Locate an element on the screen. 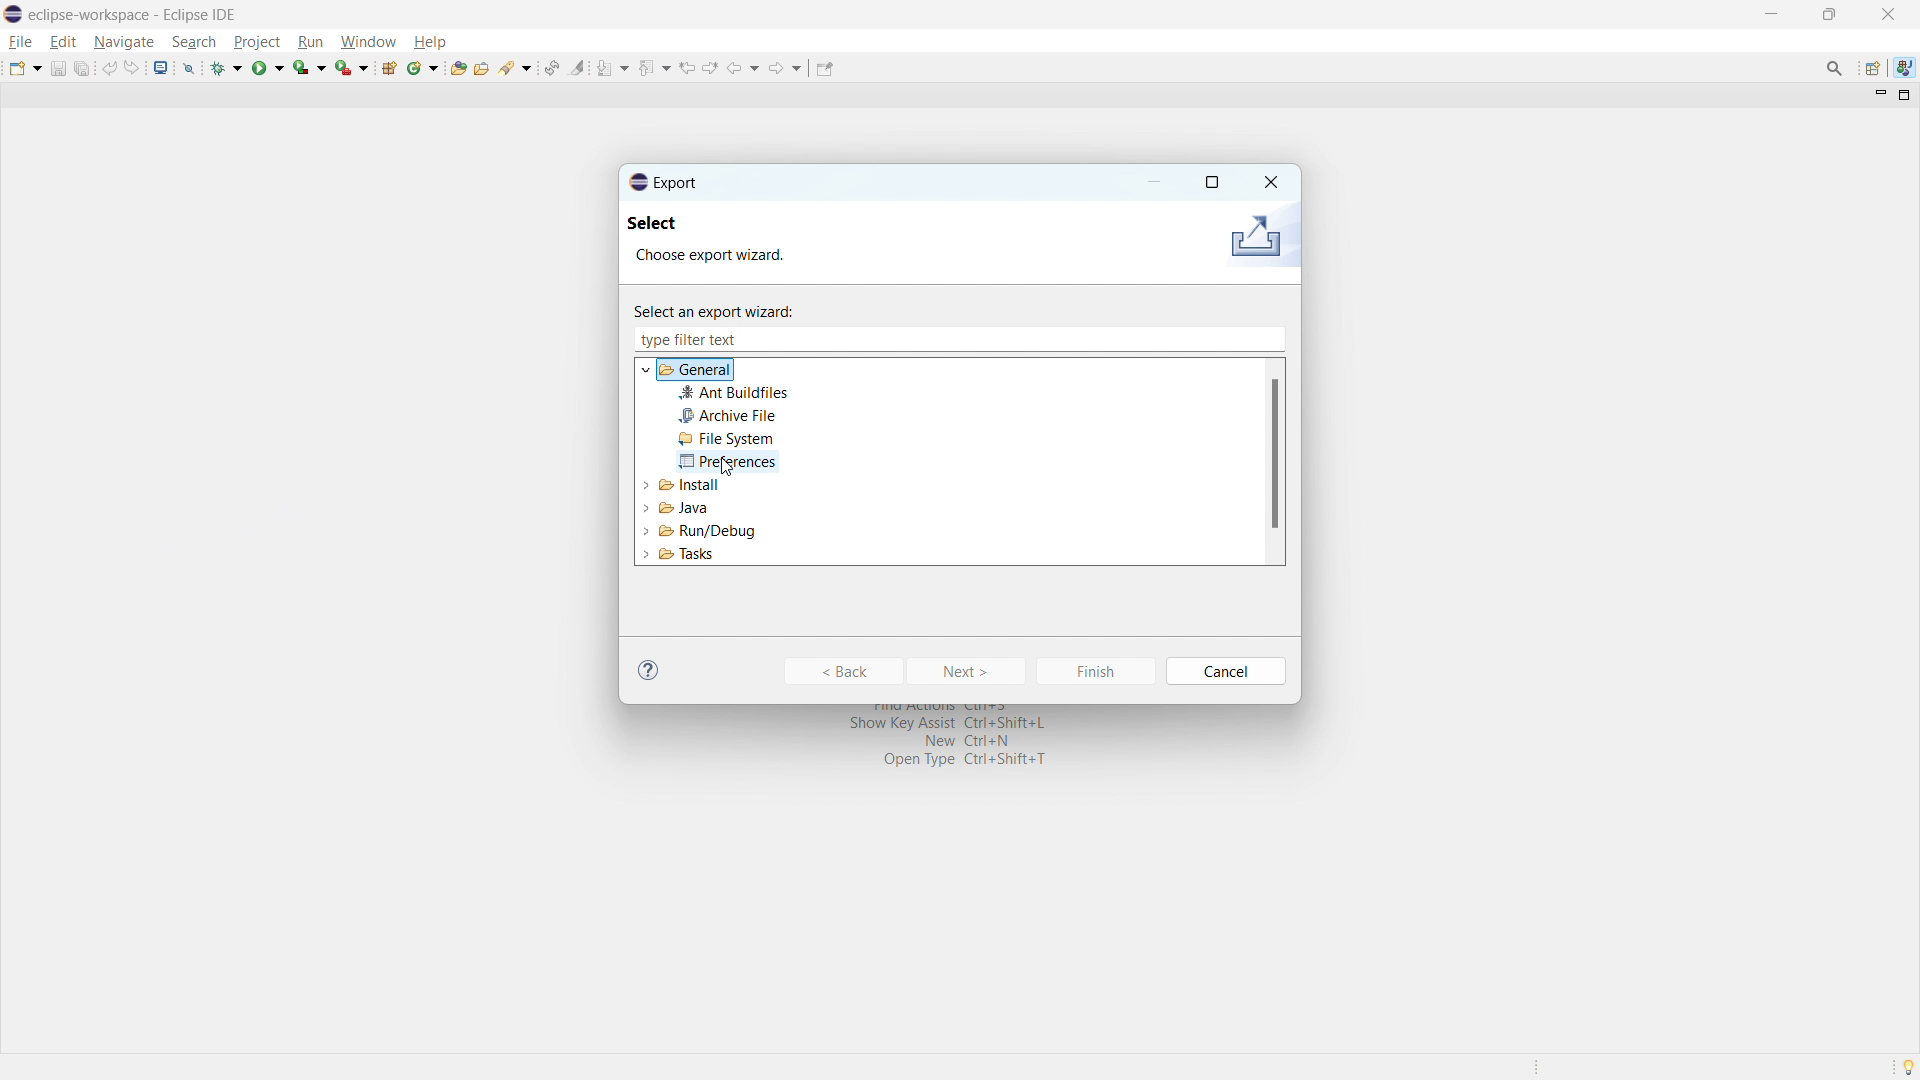 Image resolution: width=1920 pixels, height=1080 pixels. expand team is located at coordinates (646, 483).